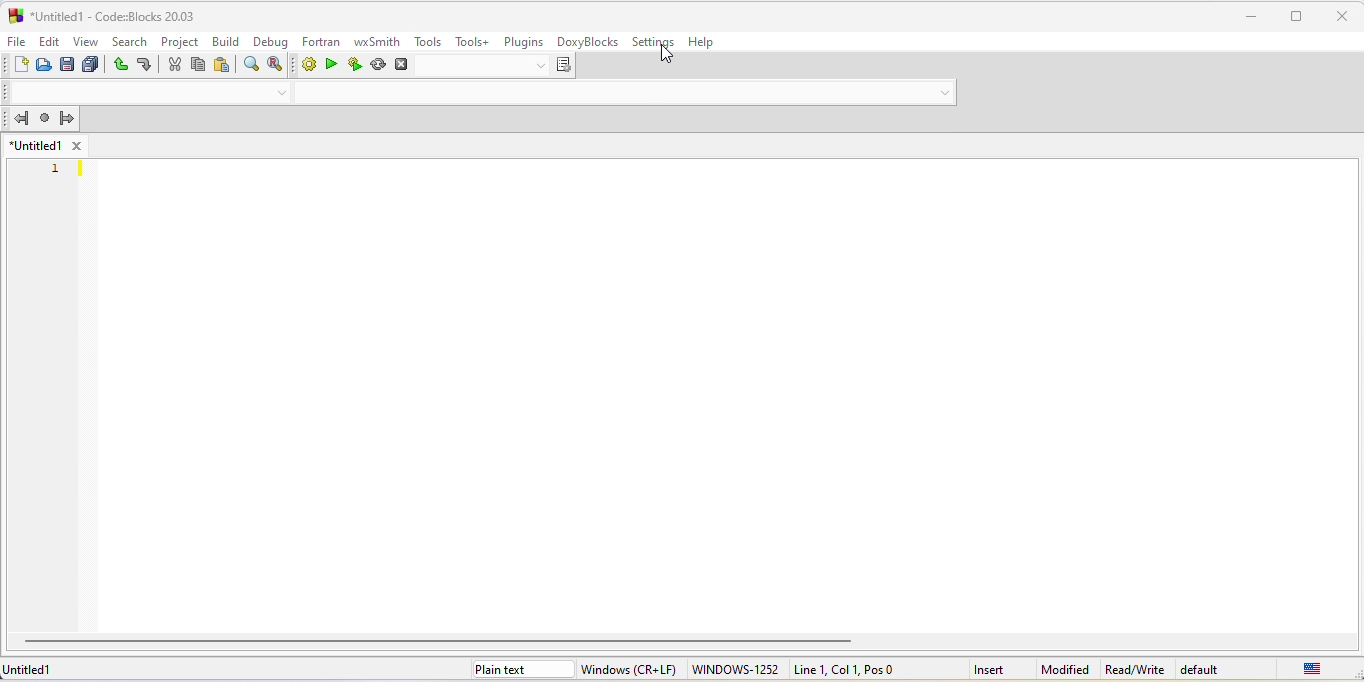  Describe the element at coordinates (274, 63) in the screenshot. I see `replace` at that location.